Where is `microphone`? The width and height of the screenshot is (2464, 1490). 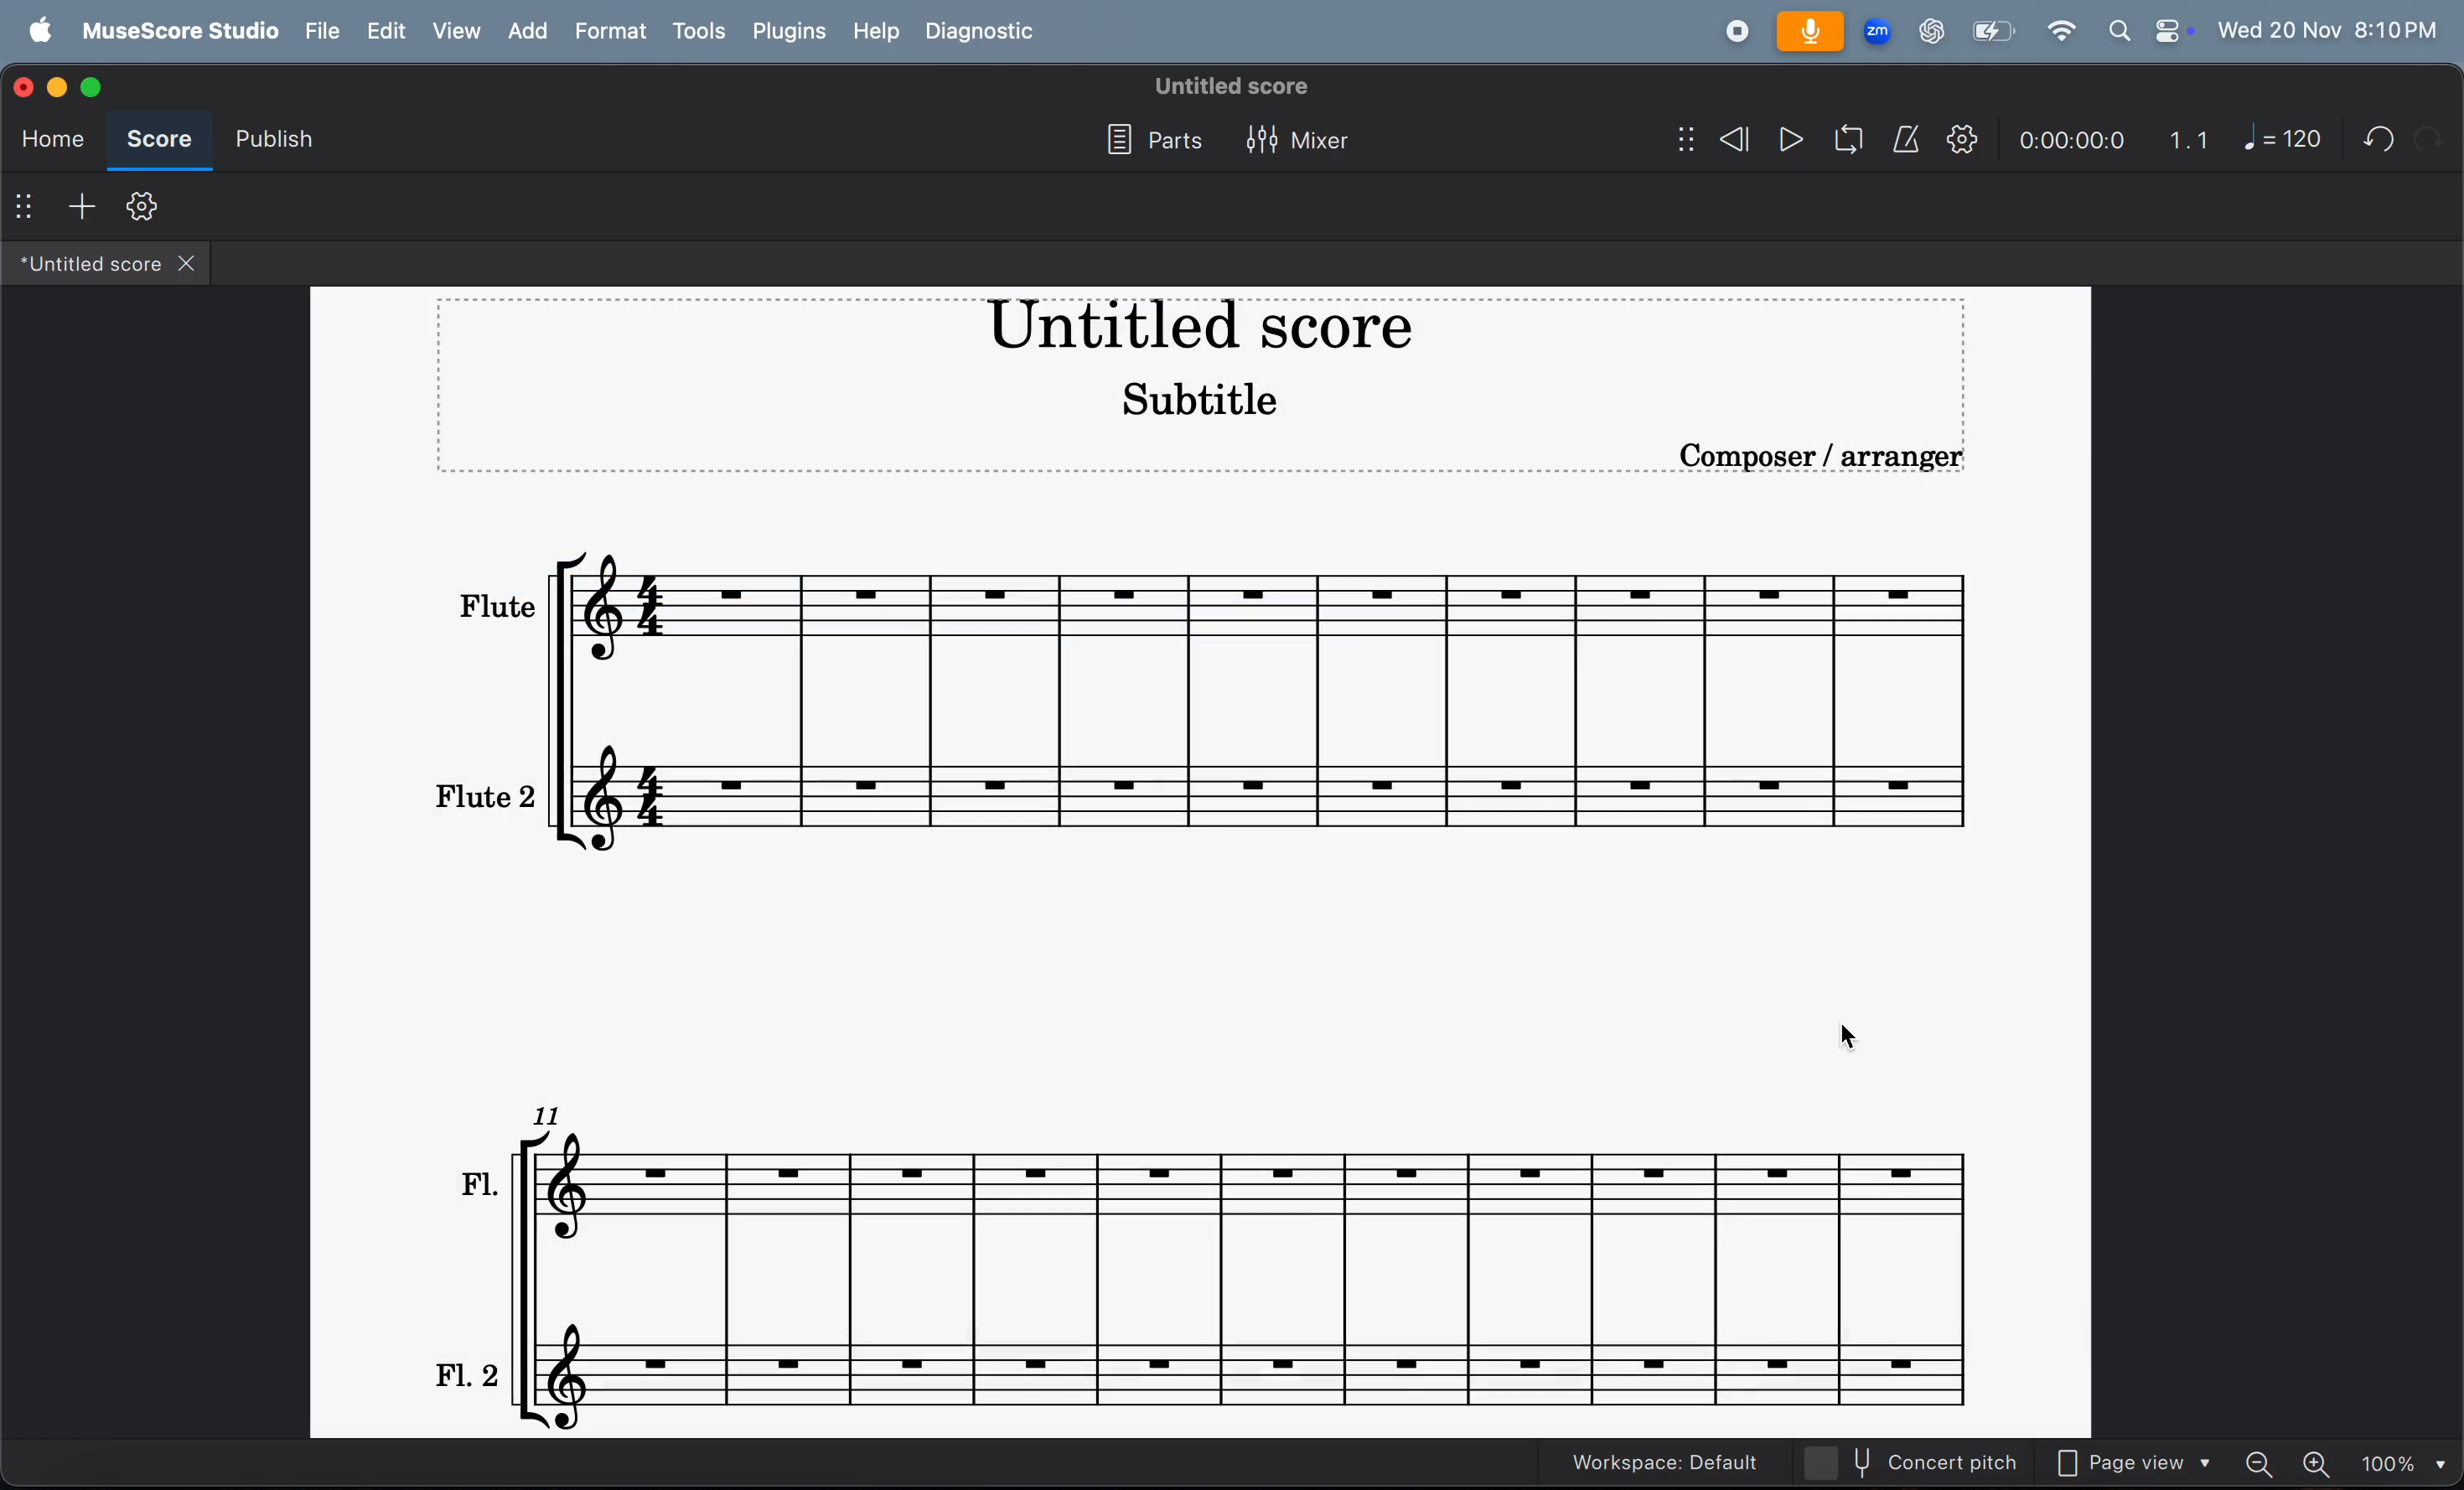 microphone is located at coordinates (1810, 33).